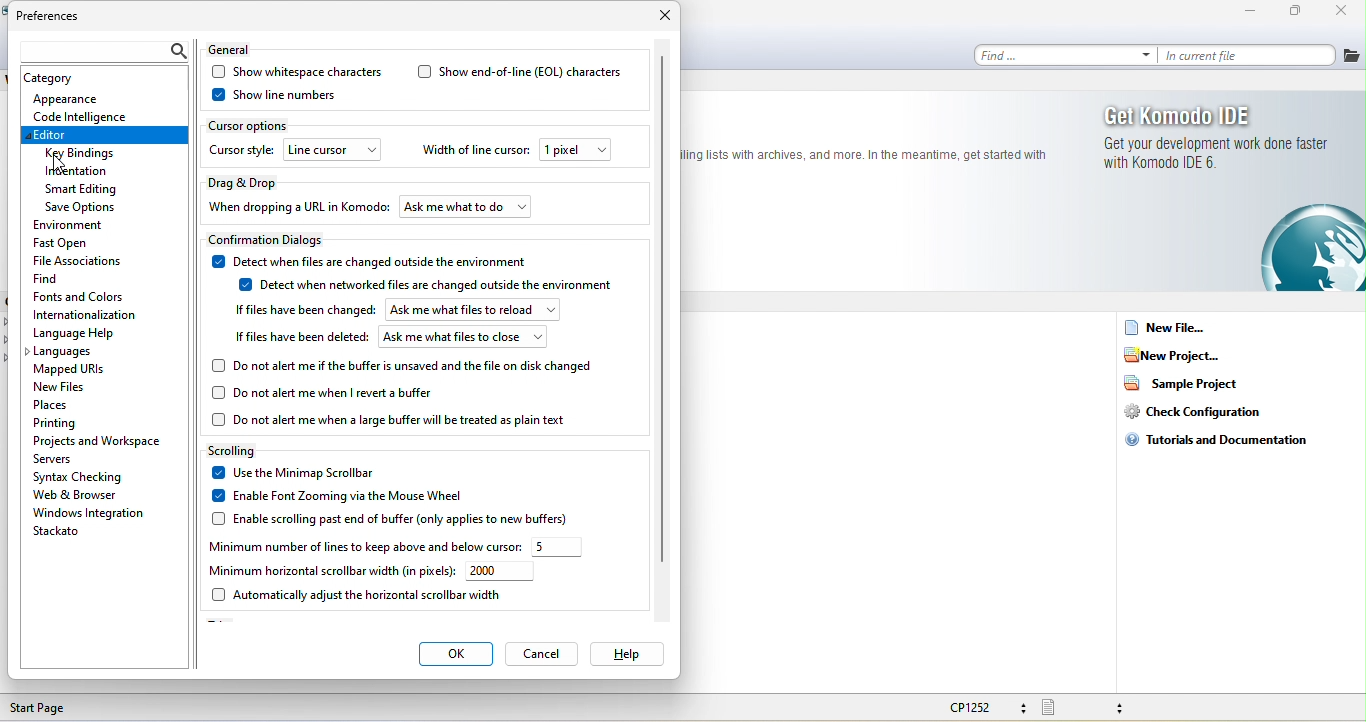 The image size is (1366, 722). What do you see at coordinates (541, 653) in the screenshot?
I see `cancel` at bounding box center [541, 653].